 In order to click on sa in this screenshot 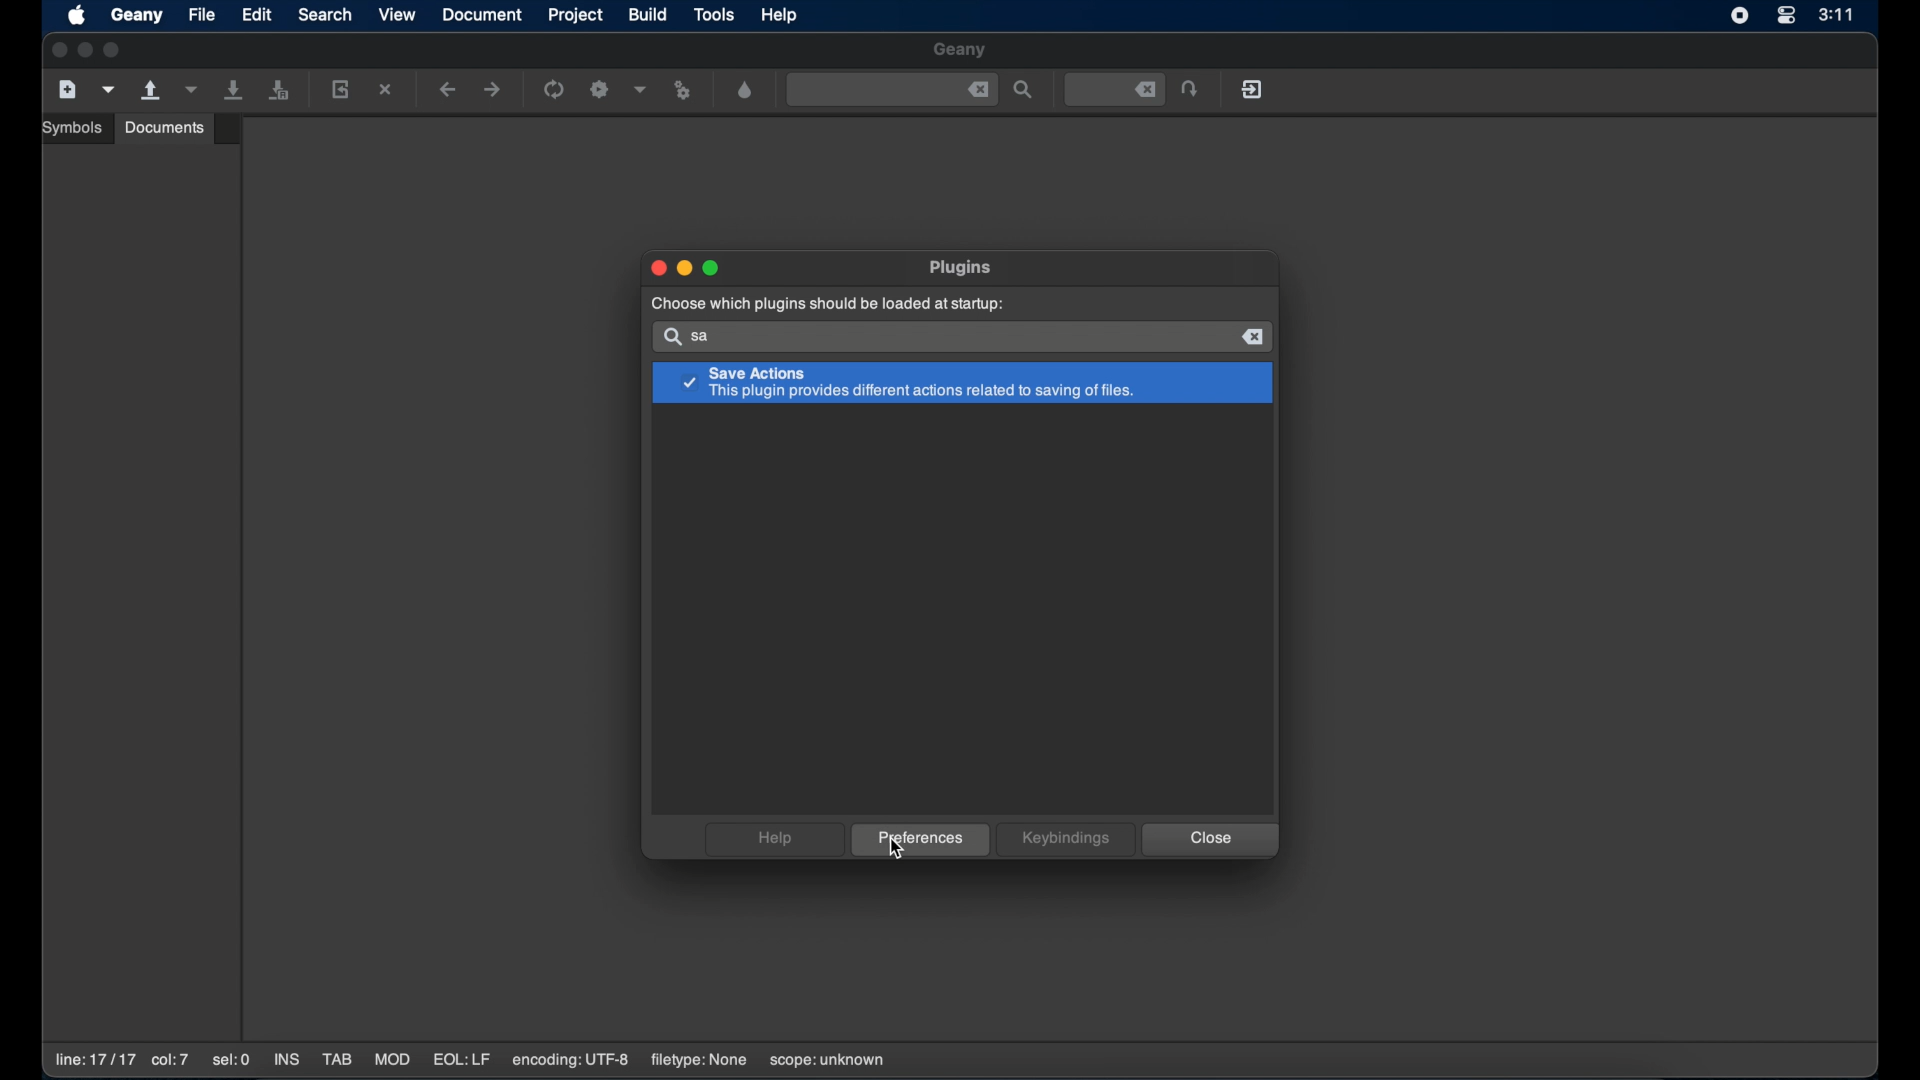, I will do `click(706, 337)`.